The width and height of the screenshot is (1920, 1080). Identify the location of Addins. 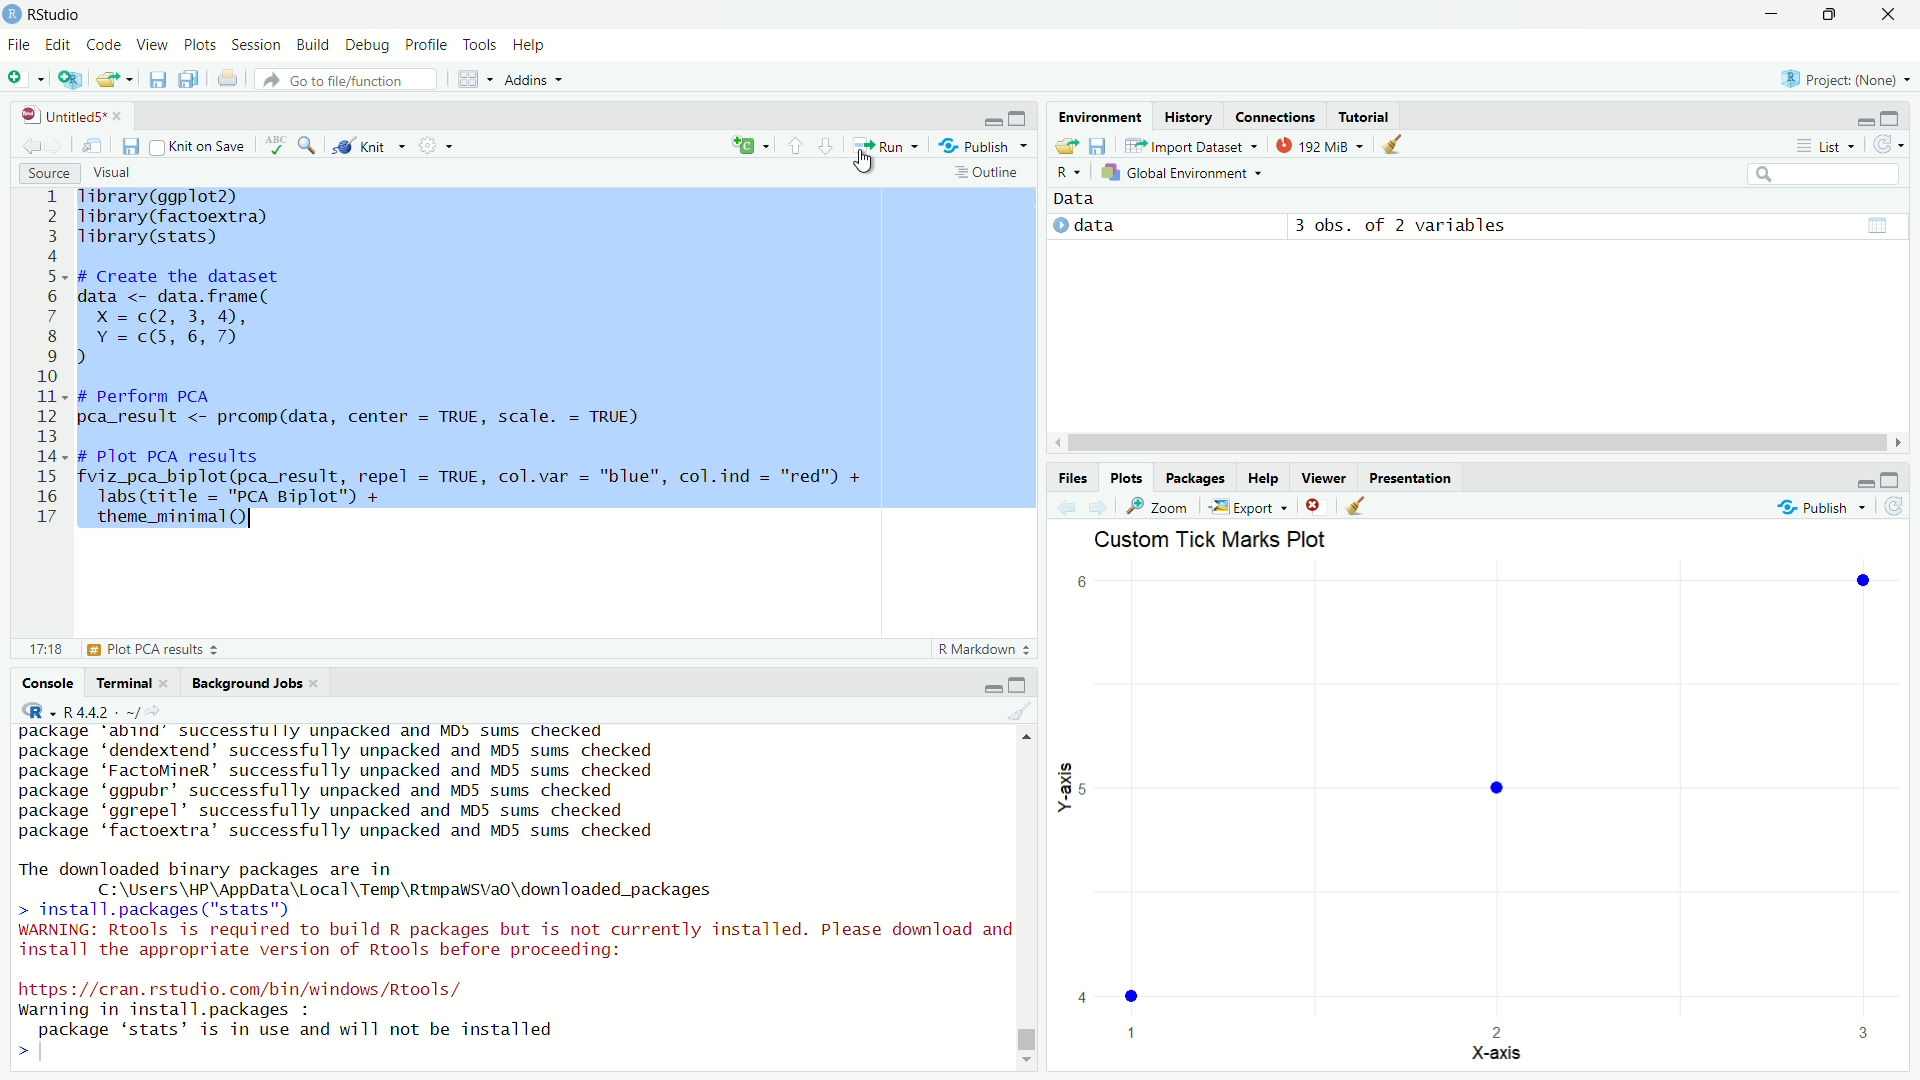
(534, 79).